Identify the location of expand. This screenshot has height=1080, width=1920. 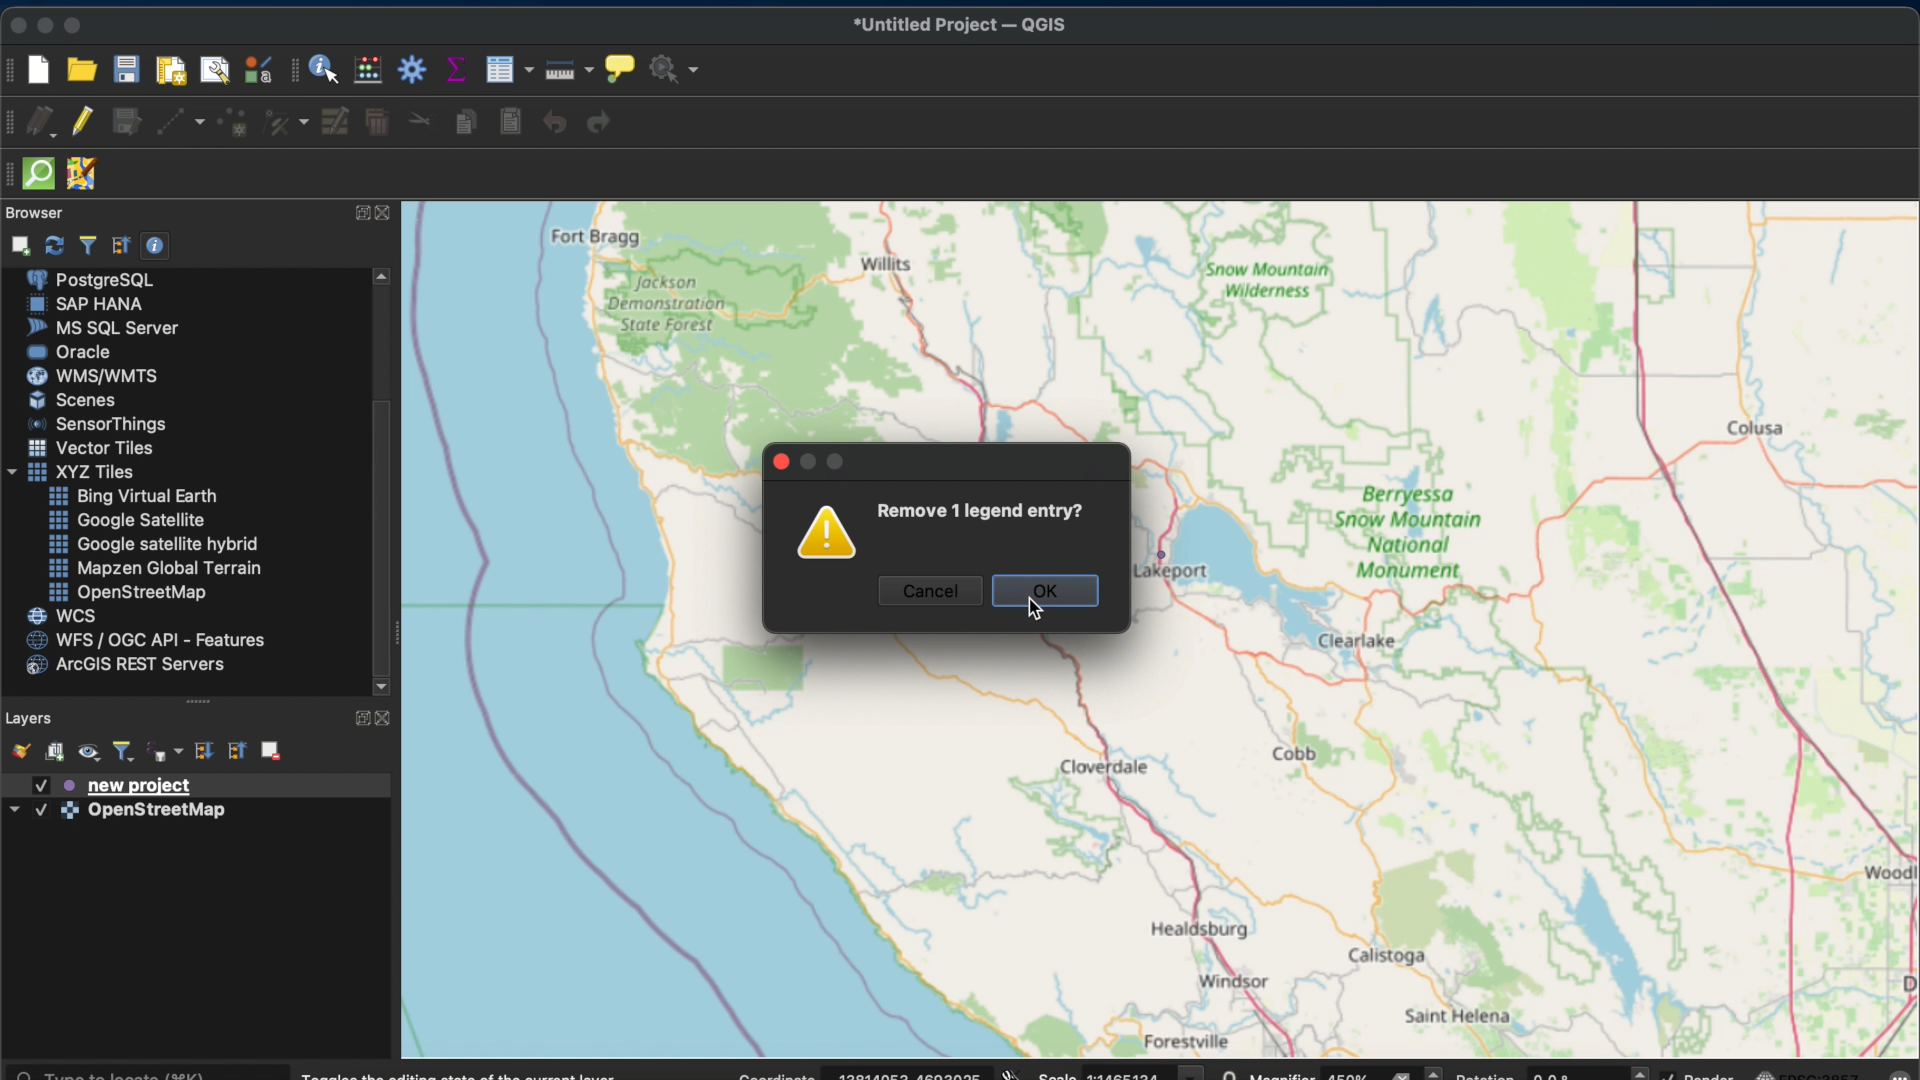
(359, 718).